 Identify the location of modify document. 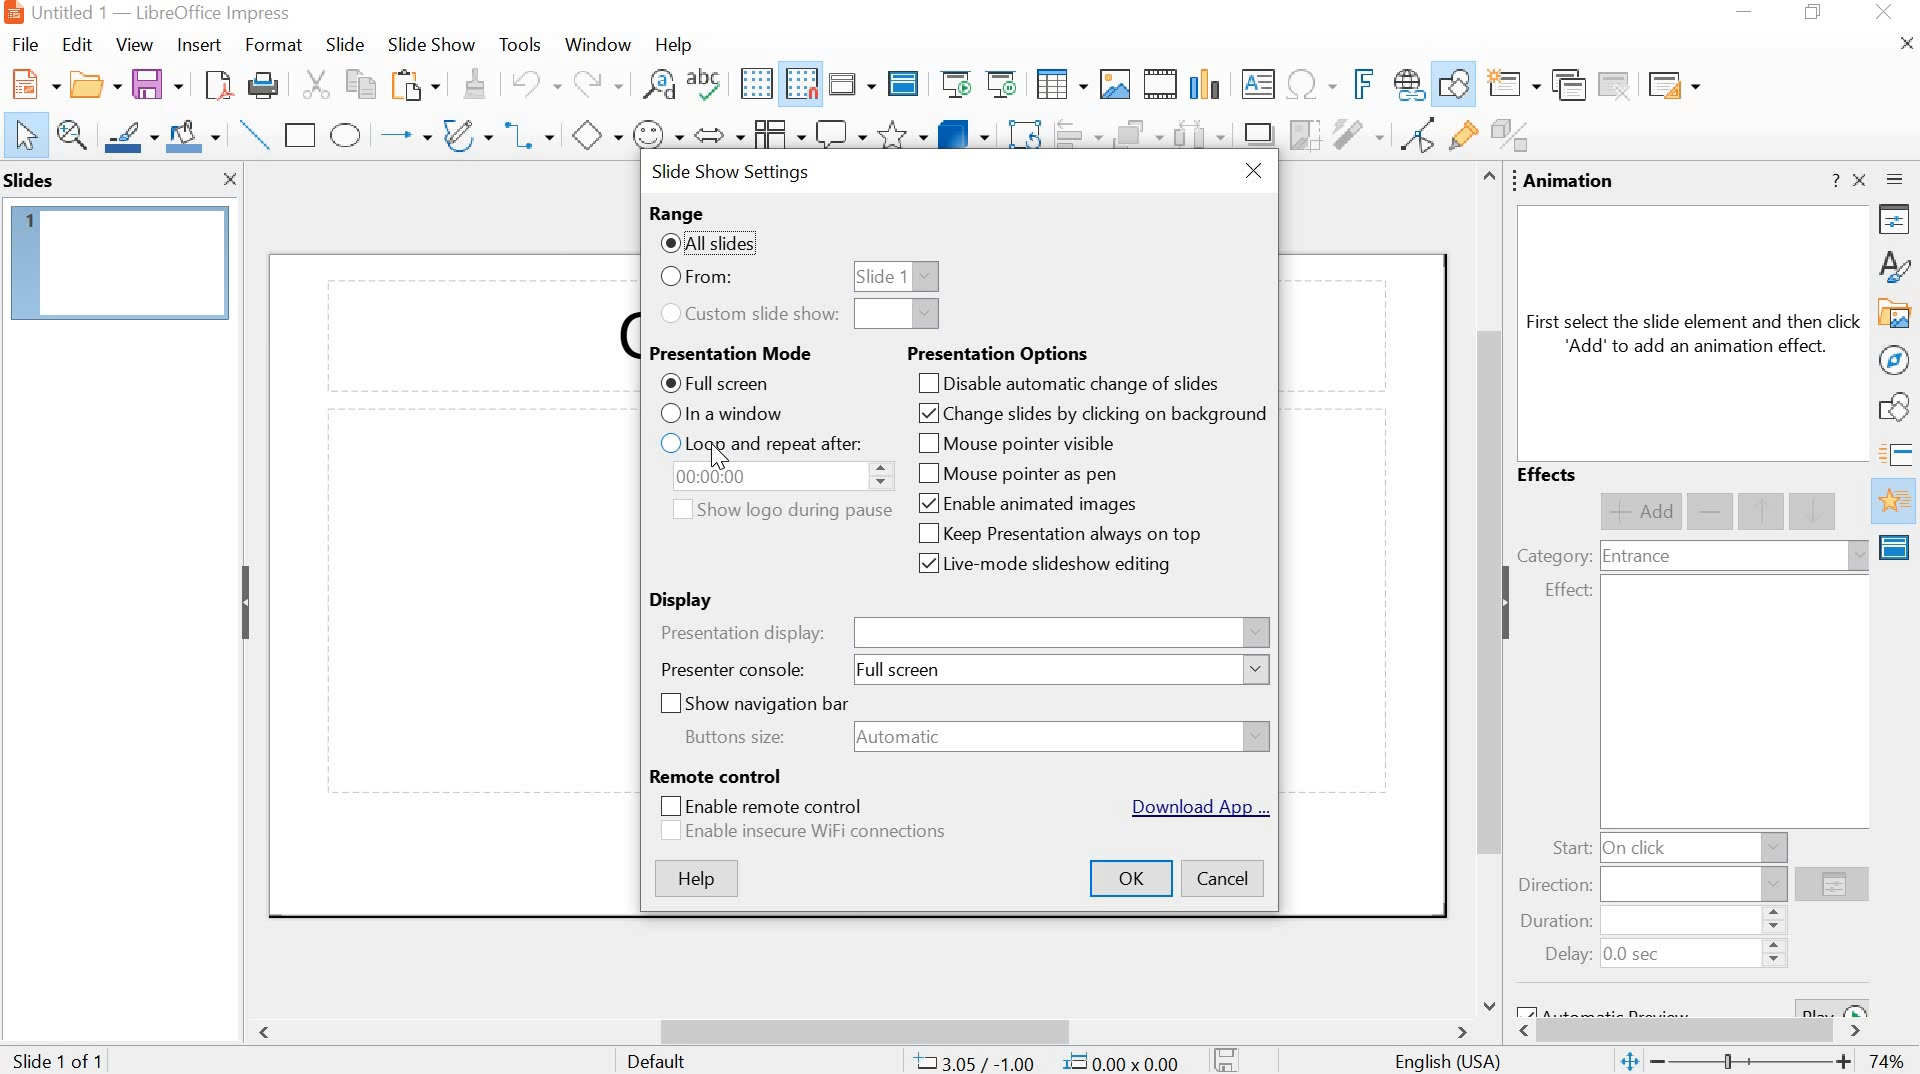
(1227, 1059).